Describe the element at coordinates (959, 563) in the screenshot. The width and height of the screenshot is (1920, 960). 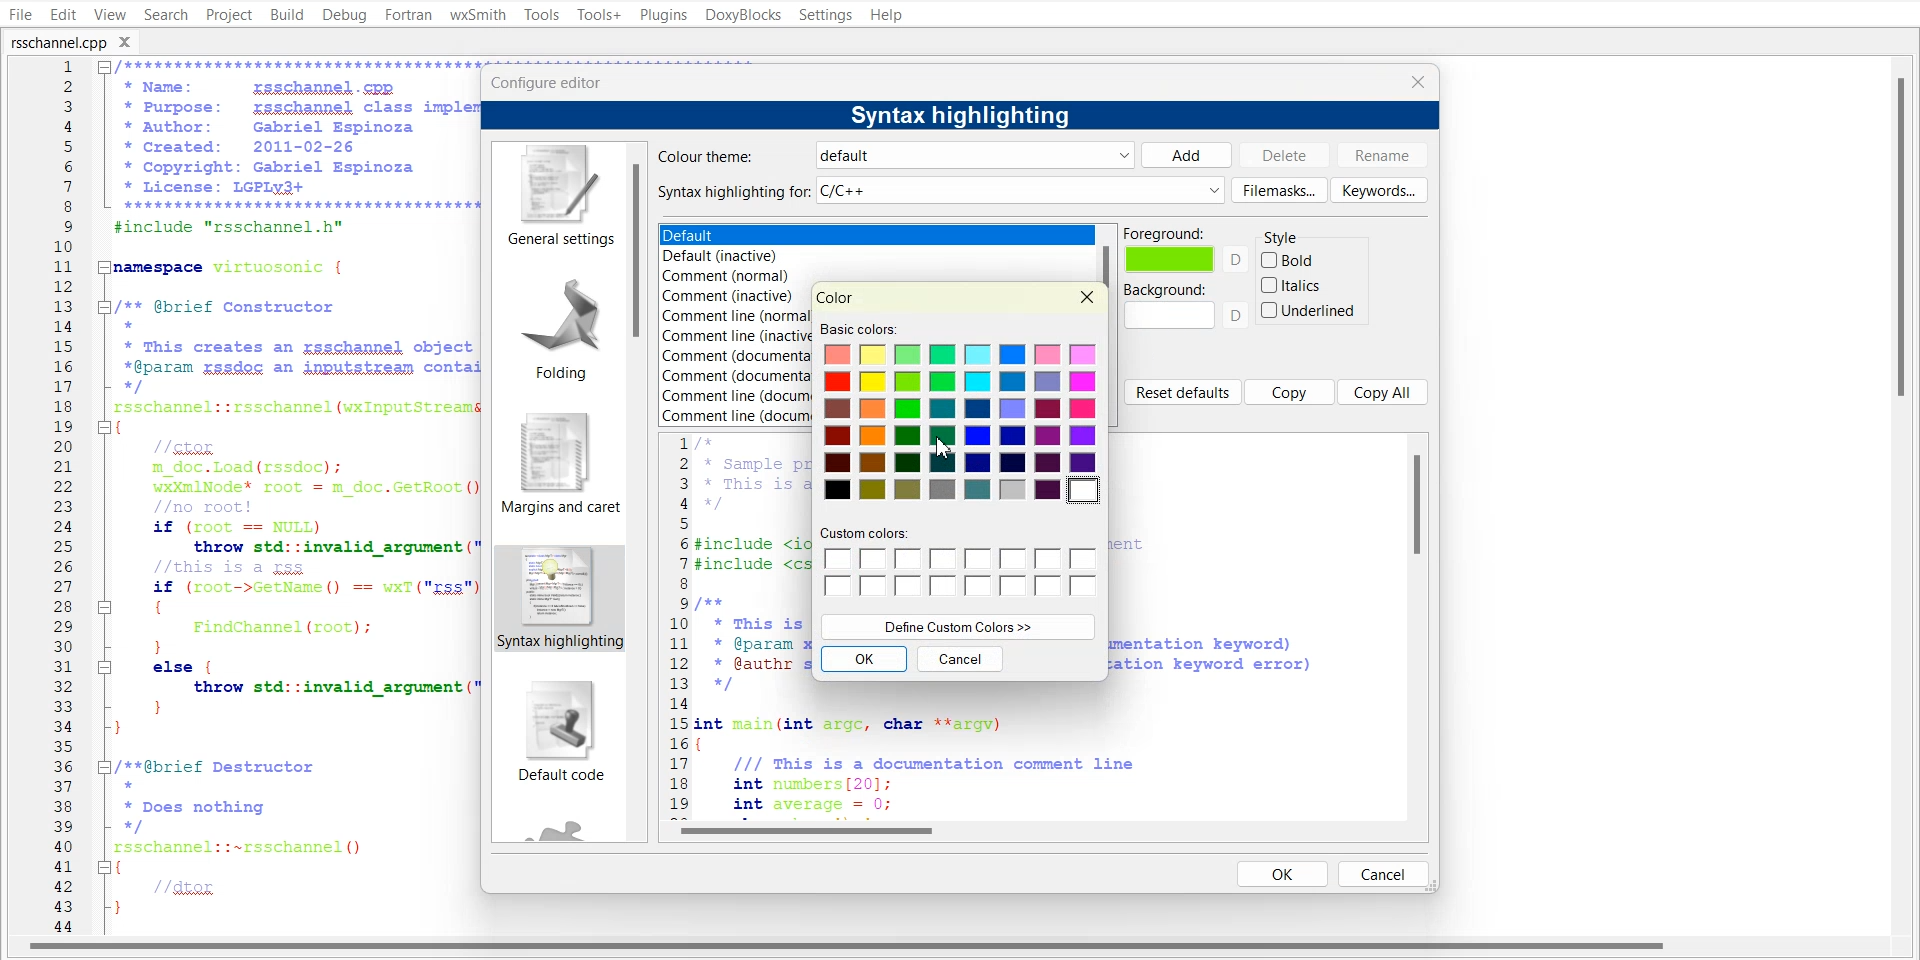
I see `Custom color` at that location.